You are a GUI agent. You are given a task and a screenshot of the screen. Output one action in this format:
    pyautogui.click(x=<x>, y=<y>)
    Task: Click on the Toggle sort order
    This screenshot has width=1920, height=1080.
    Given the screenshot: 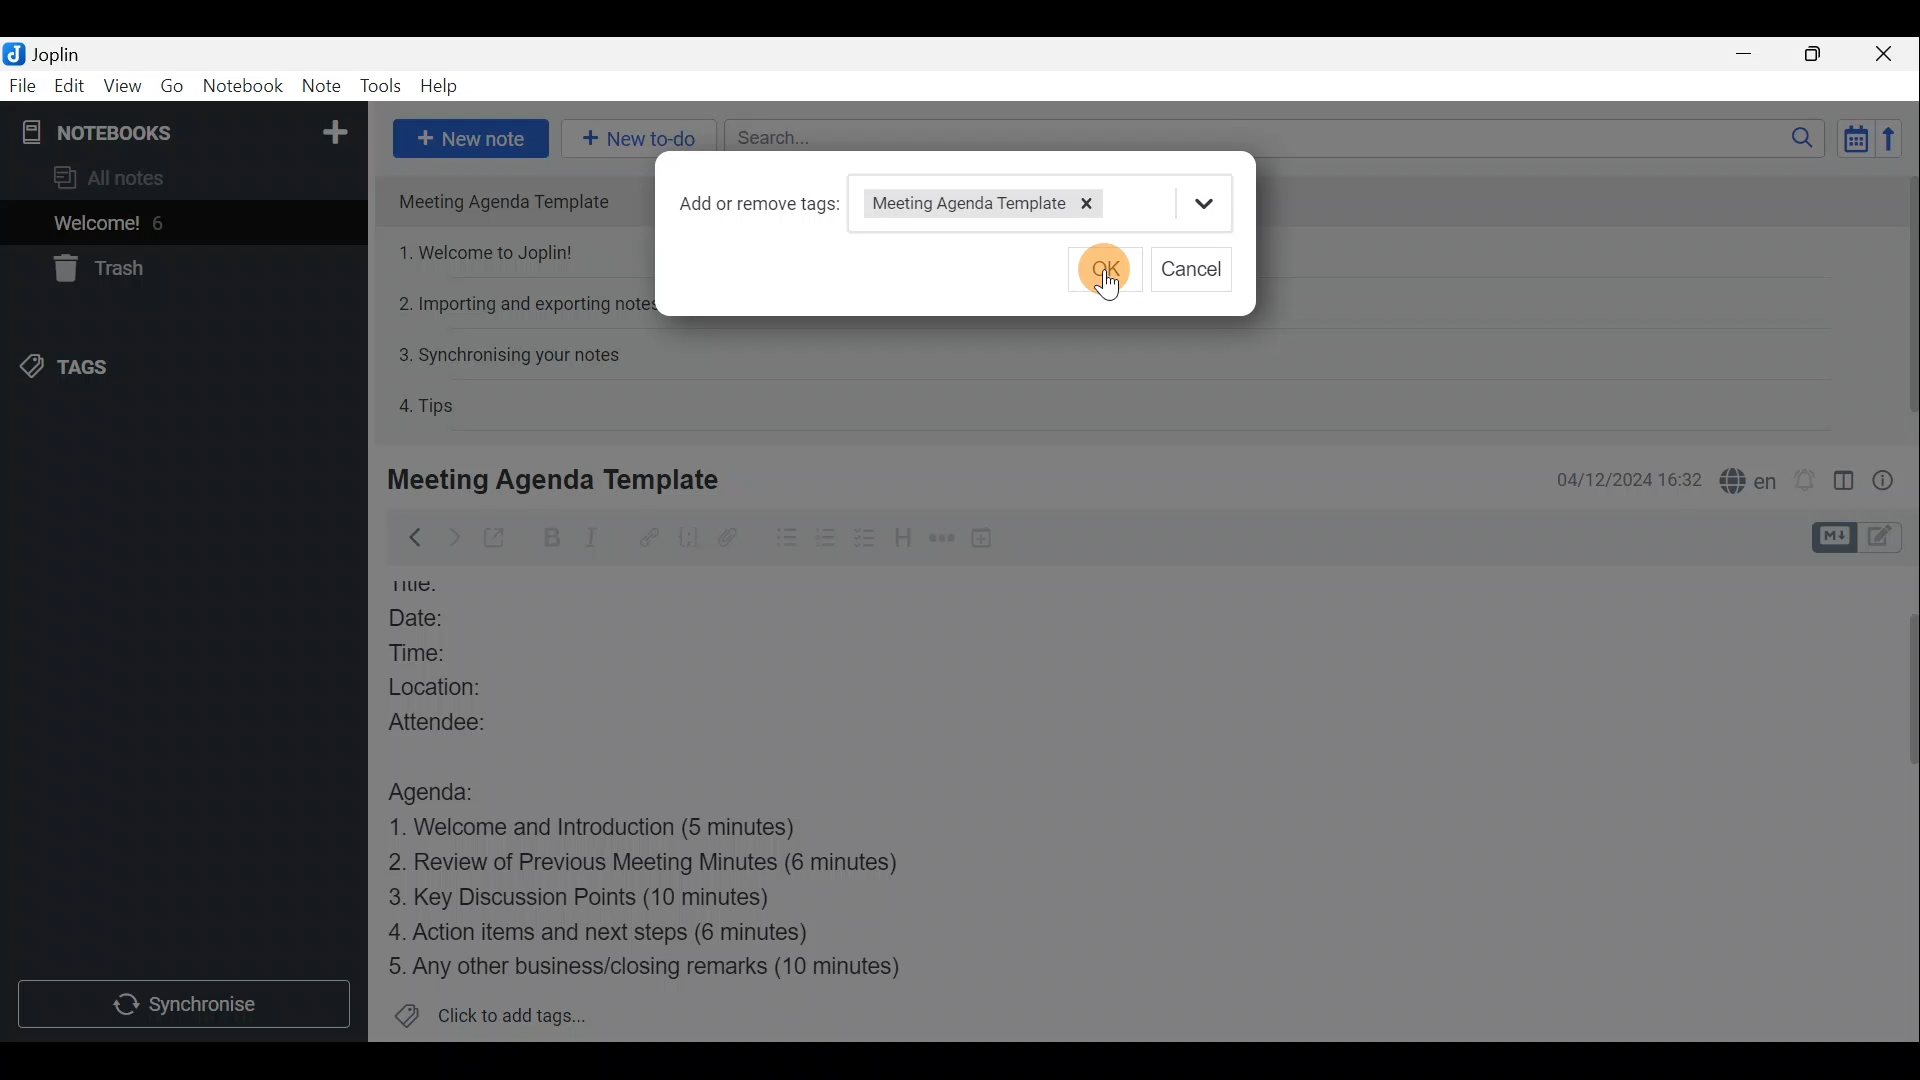 What is the action you would take?
    pyautogui.click(x=1852, y=136)
    